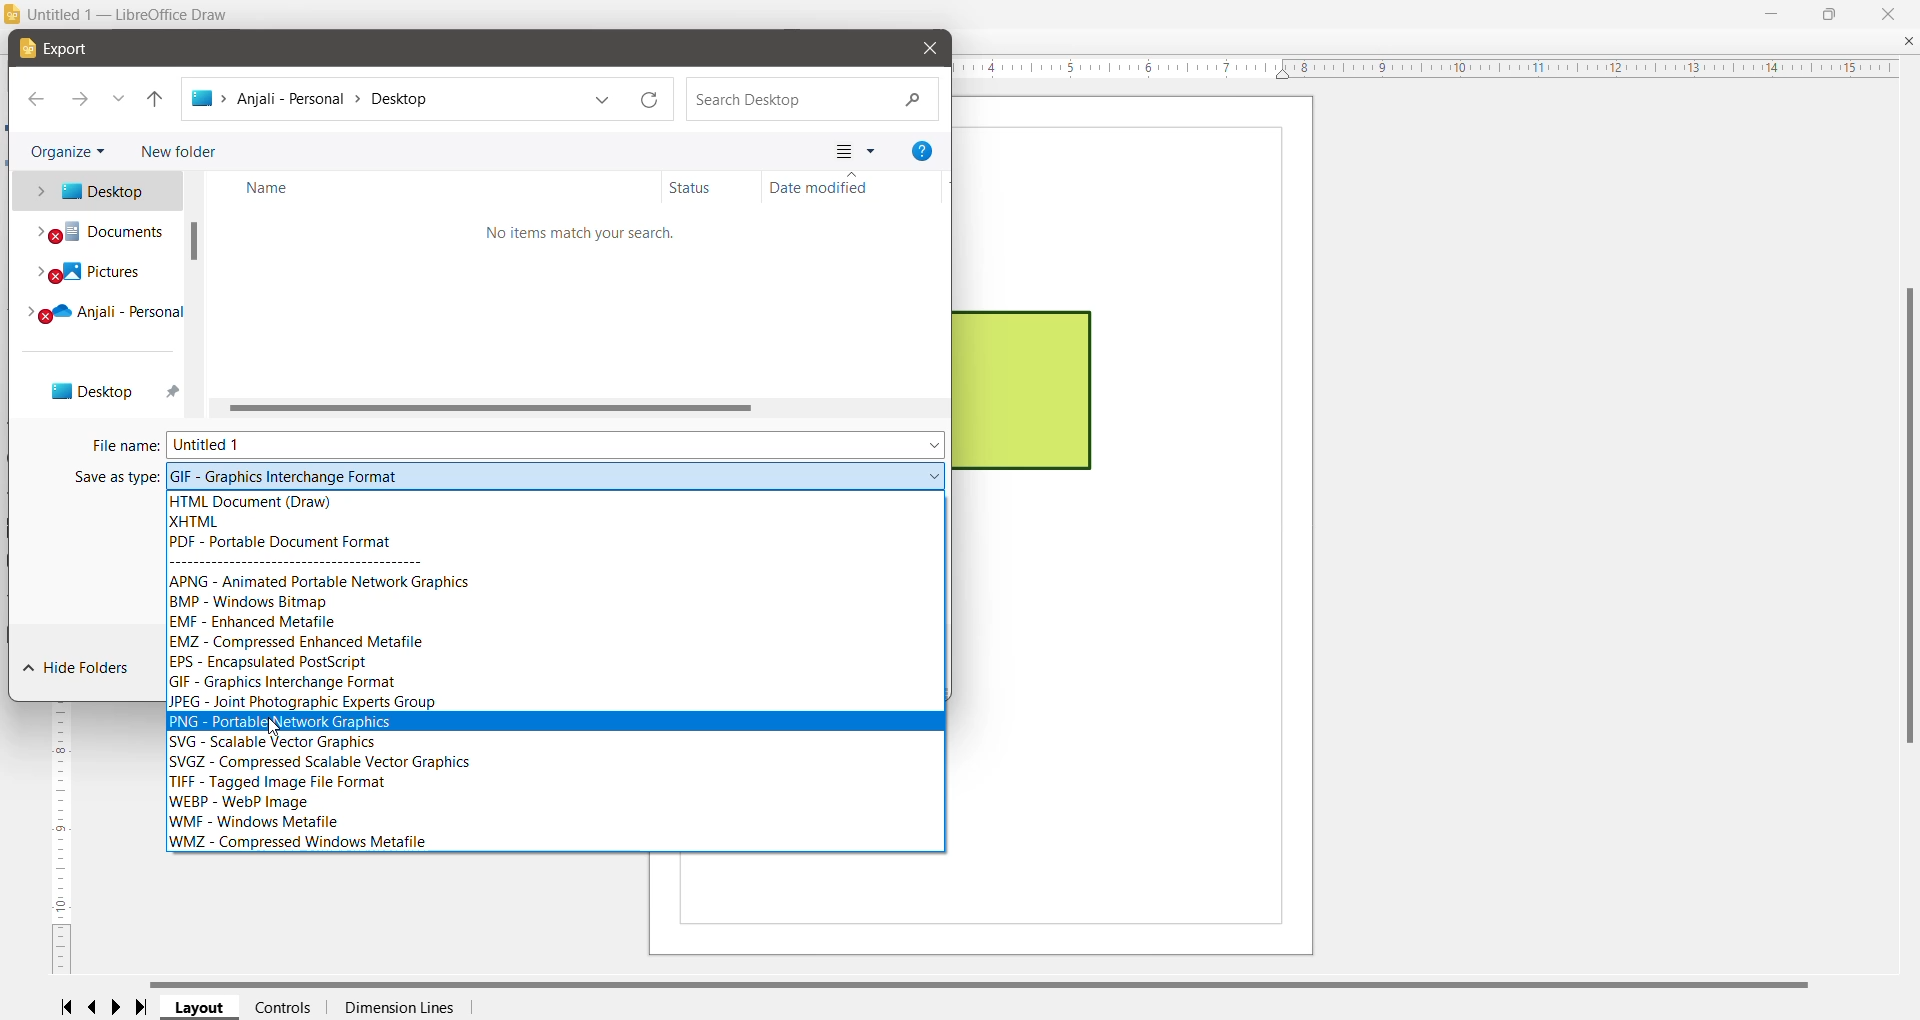  What do you see at coordinates (63, 50) in the screenshot?
I see `Export` at bounding box center [63, 50].